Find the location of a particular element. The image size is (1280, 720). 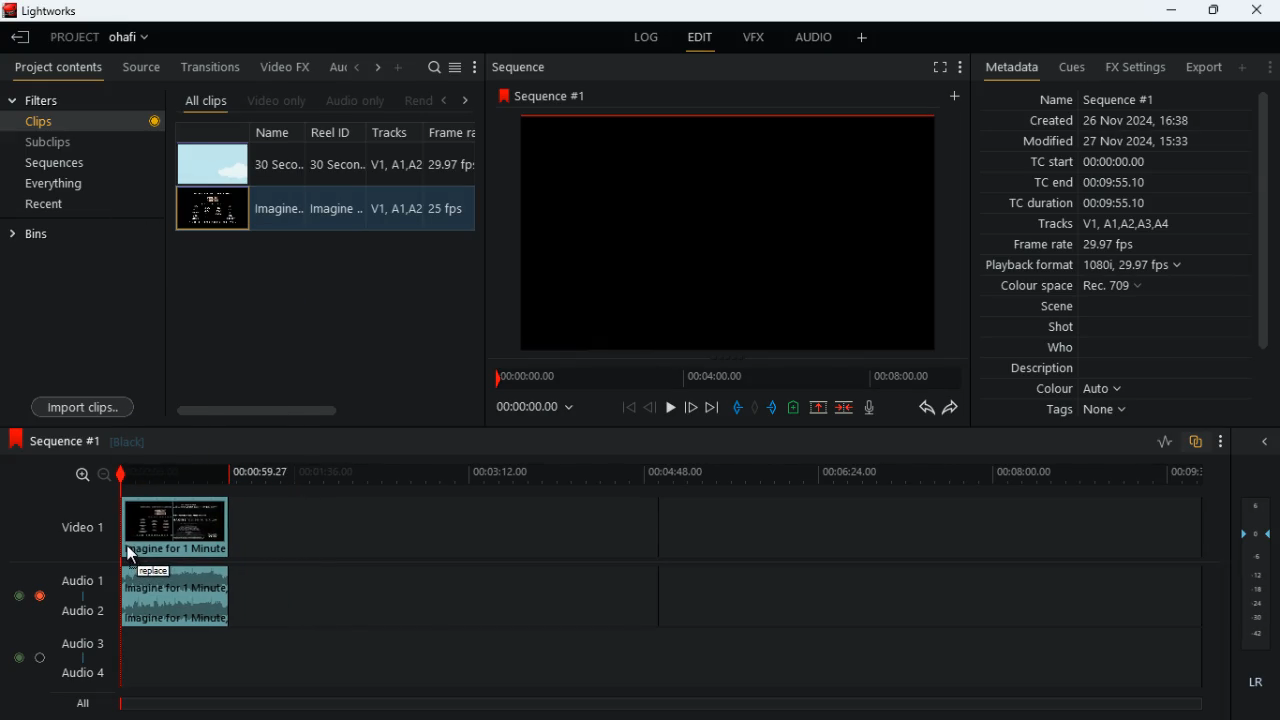

name is located at coordinates (1120, 100).